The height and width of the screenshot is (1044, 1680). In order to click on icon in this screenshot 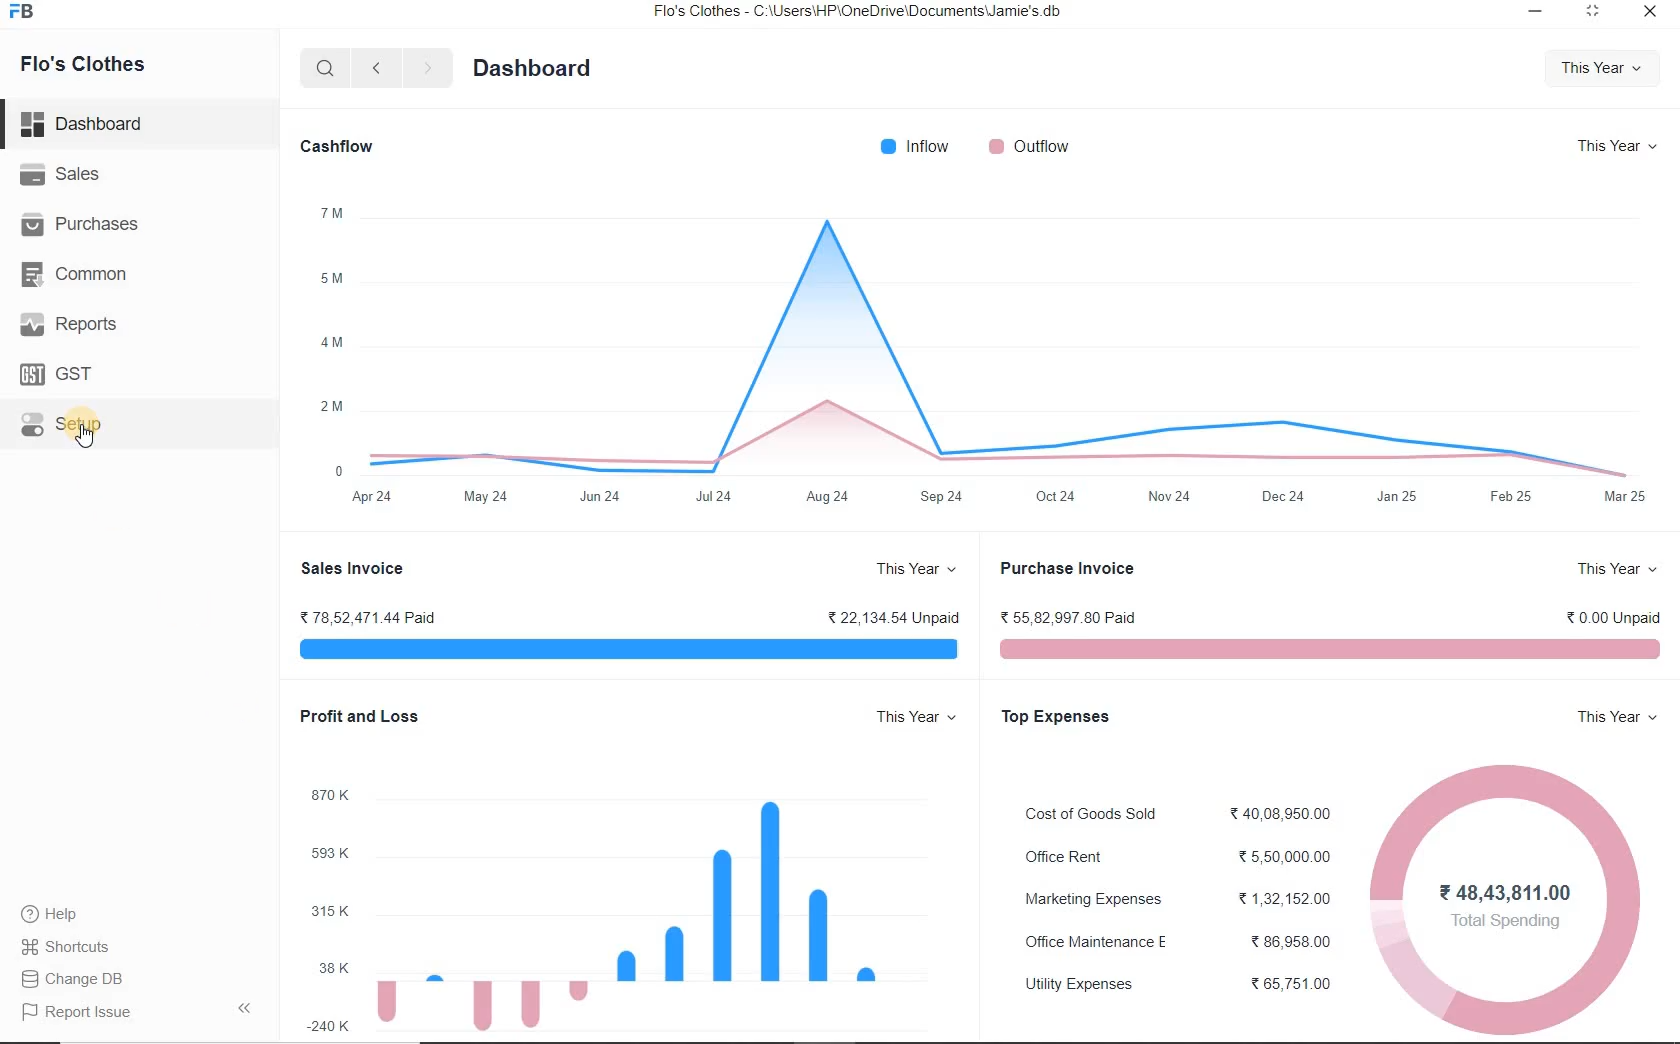, I will do `click(28, 17)`.